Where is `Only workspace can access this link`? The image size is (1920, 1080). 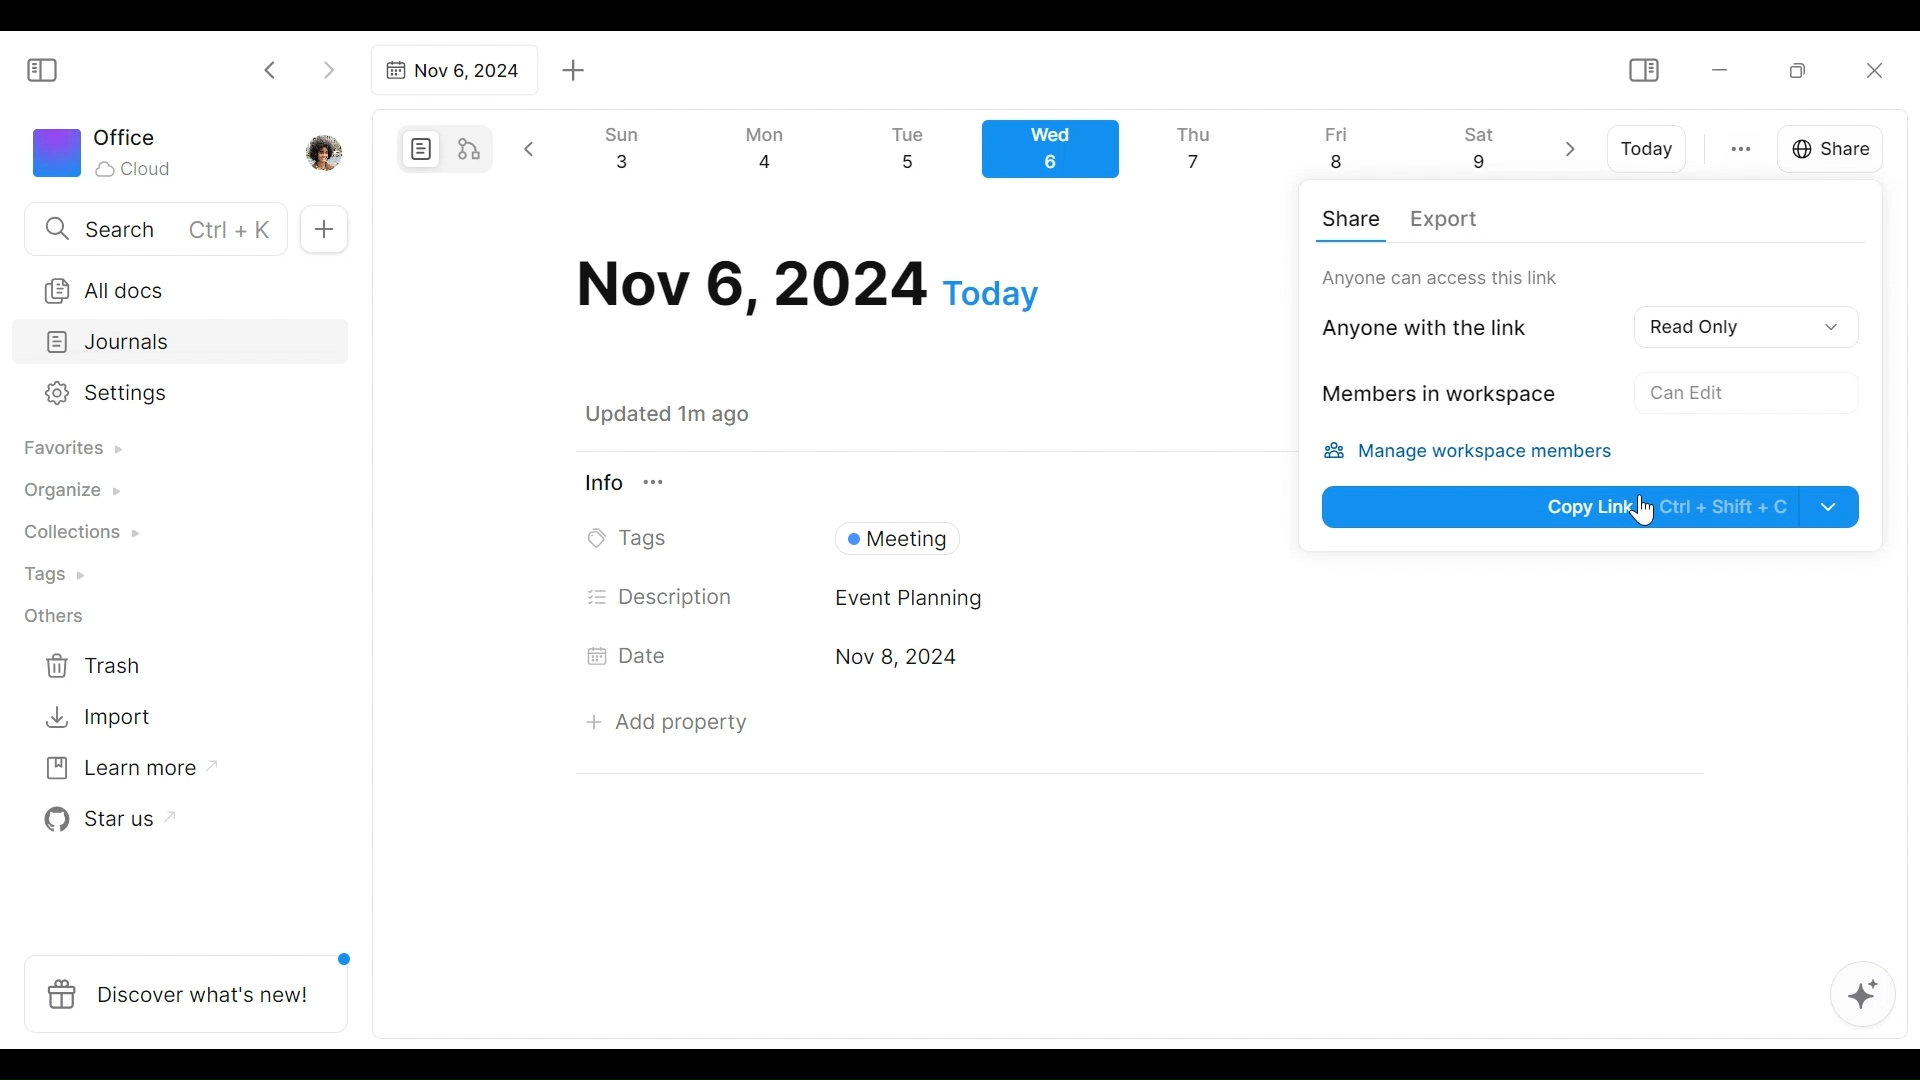 Only workspace can access this link is located at coordinates (1519, 277).